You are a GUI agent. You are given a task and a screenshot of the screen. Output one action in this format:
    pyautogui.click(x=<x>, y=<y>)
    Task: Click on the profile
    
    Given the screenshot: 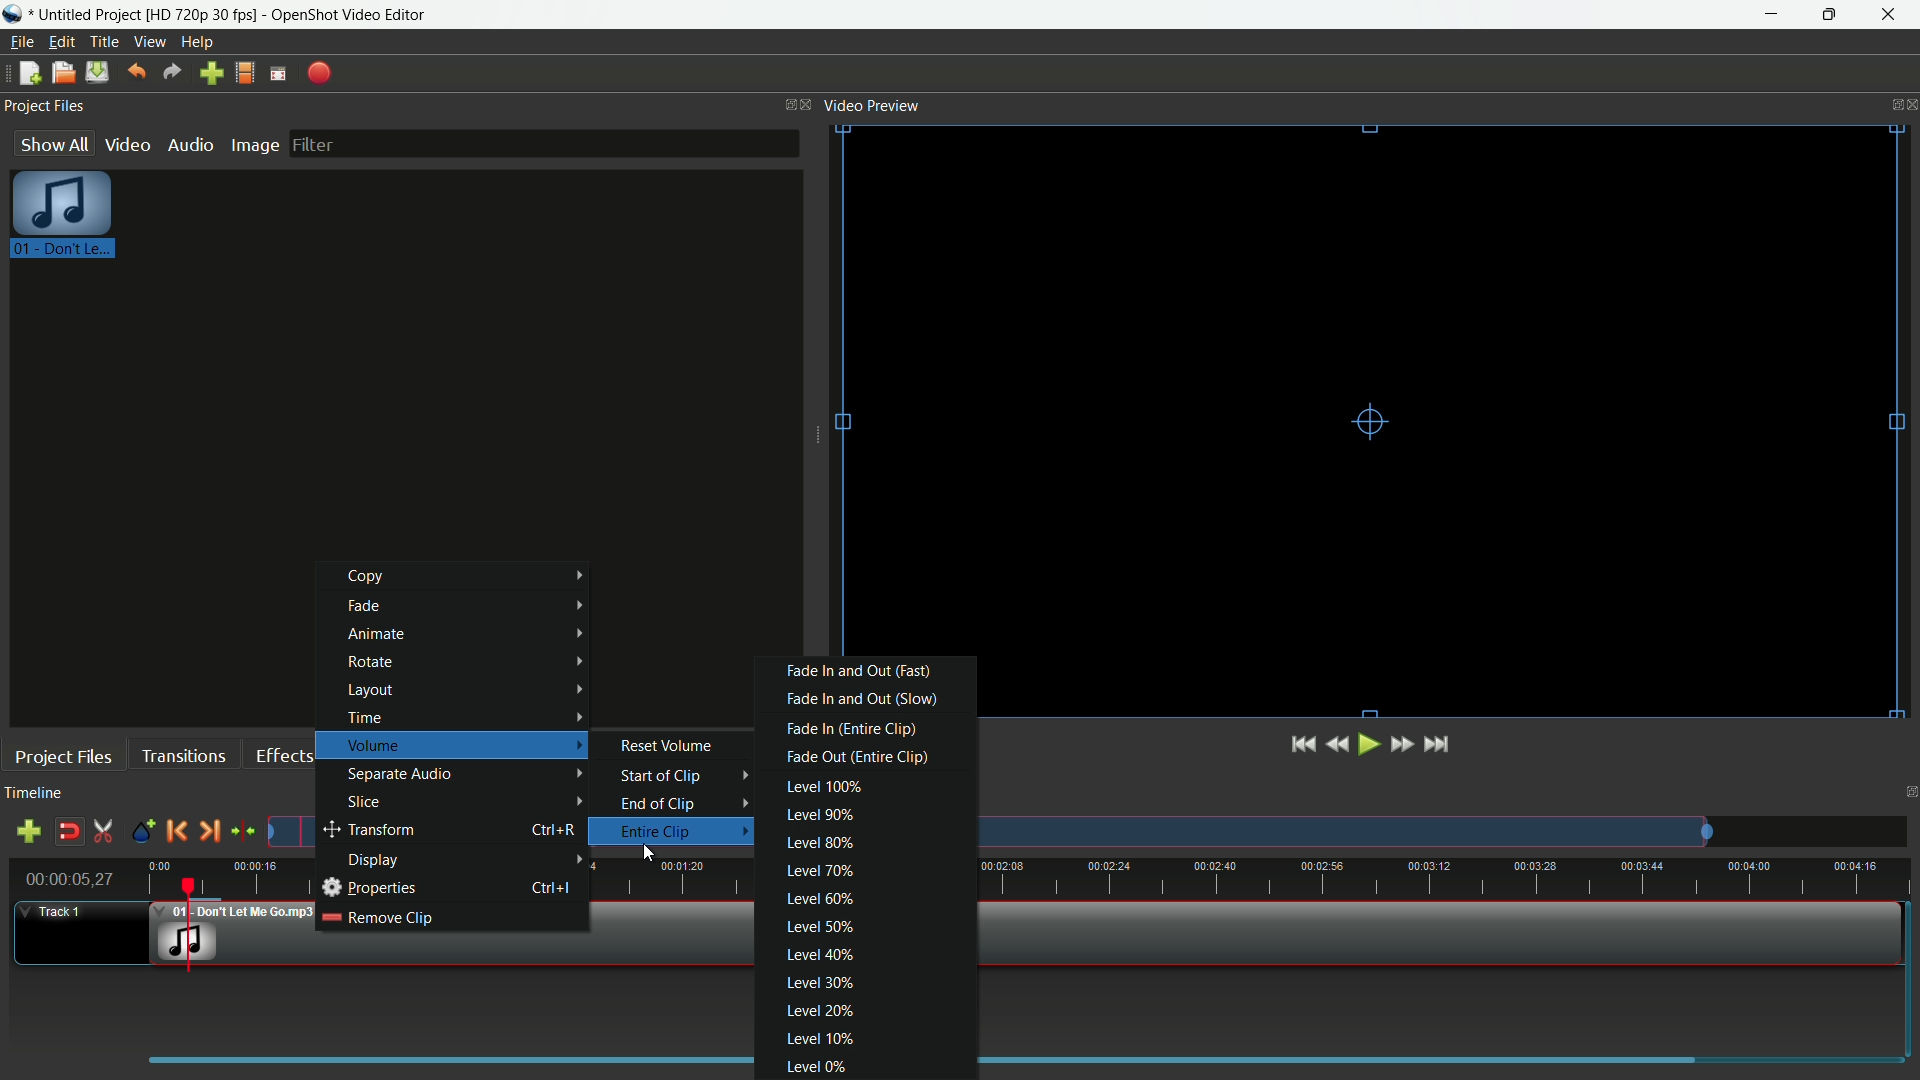 What is the action you would take?
    pyautogui.click(x=202, y=14)
    